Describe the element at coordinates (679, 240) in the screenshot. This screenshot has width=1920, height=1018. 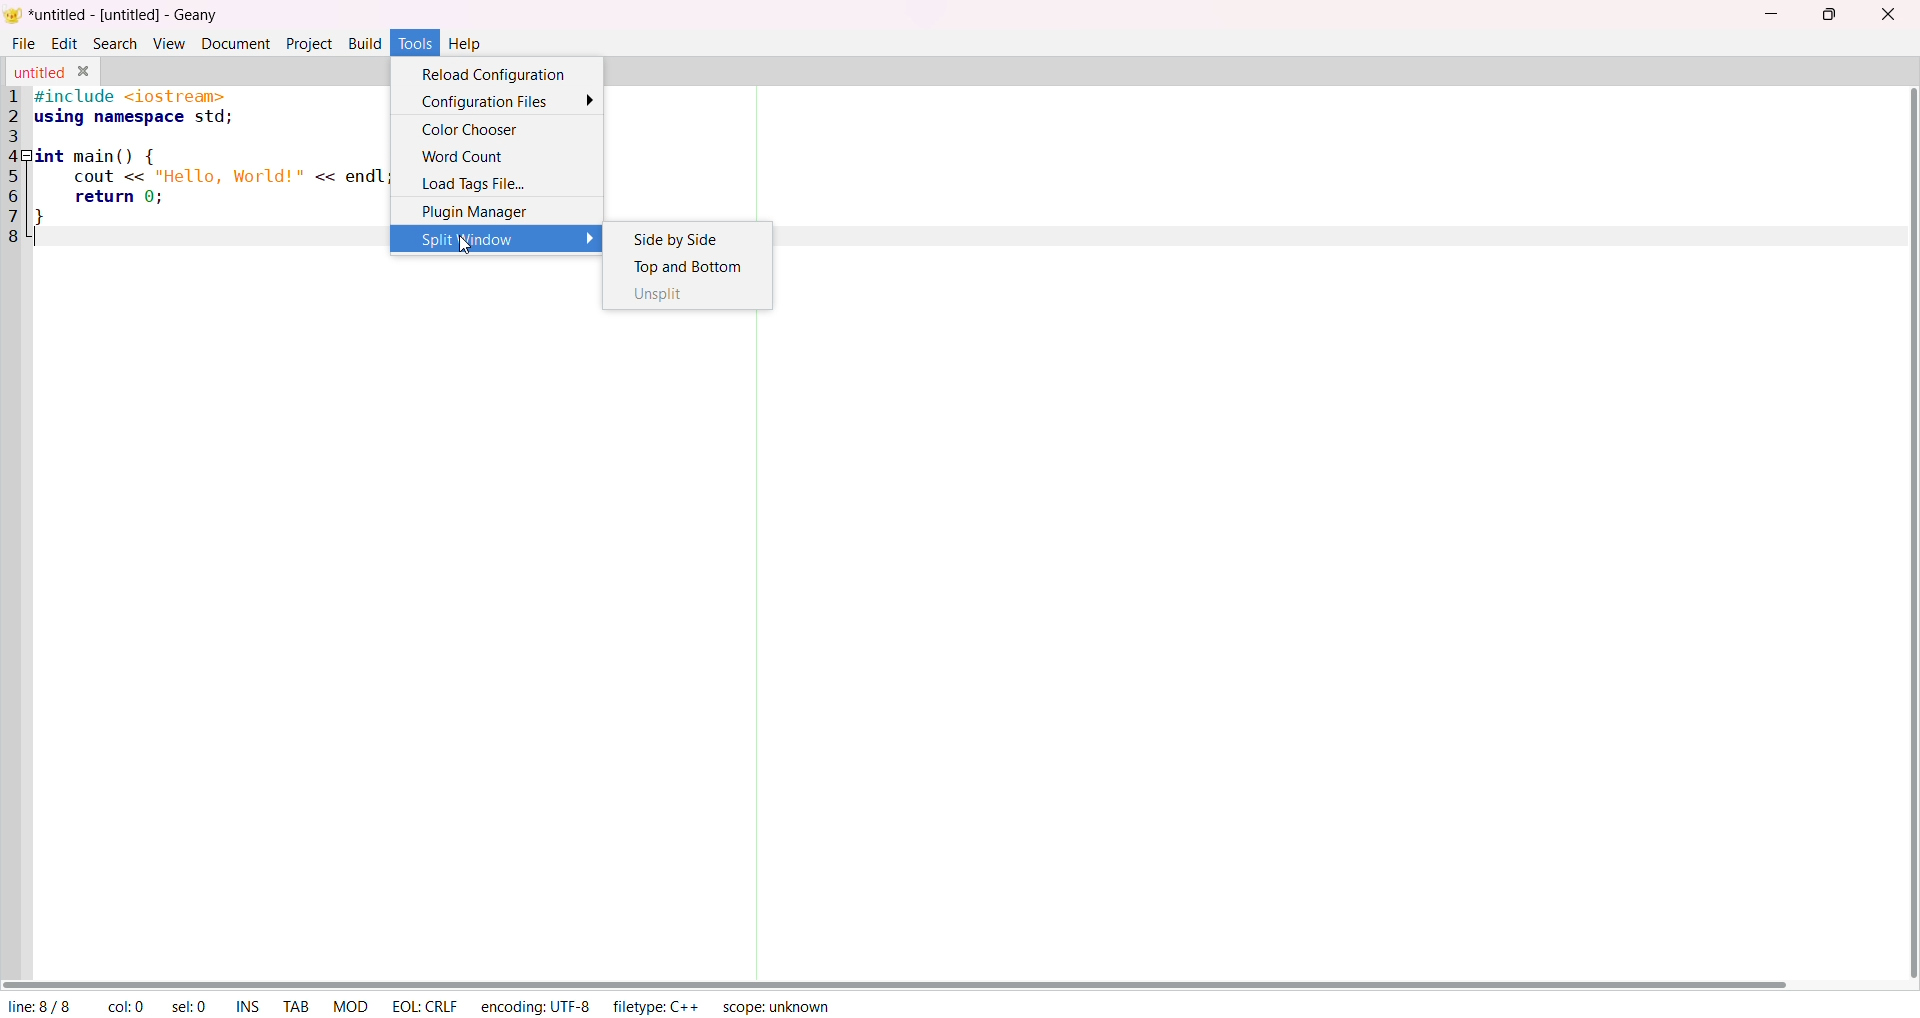
I see `Side by Side` at that location.